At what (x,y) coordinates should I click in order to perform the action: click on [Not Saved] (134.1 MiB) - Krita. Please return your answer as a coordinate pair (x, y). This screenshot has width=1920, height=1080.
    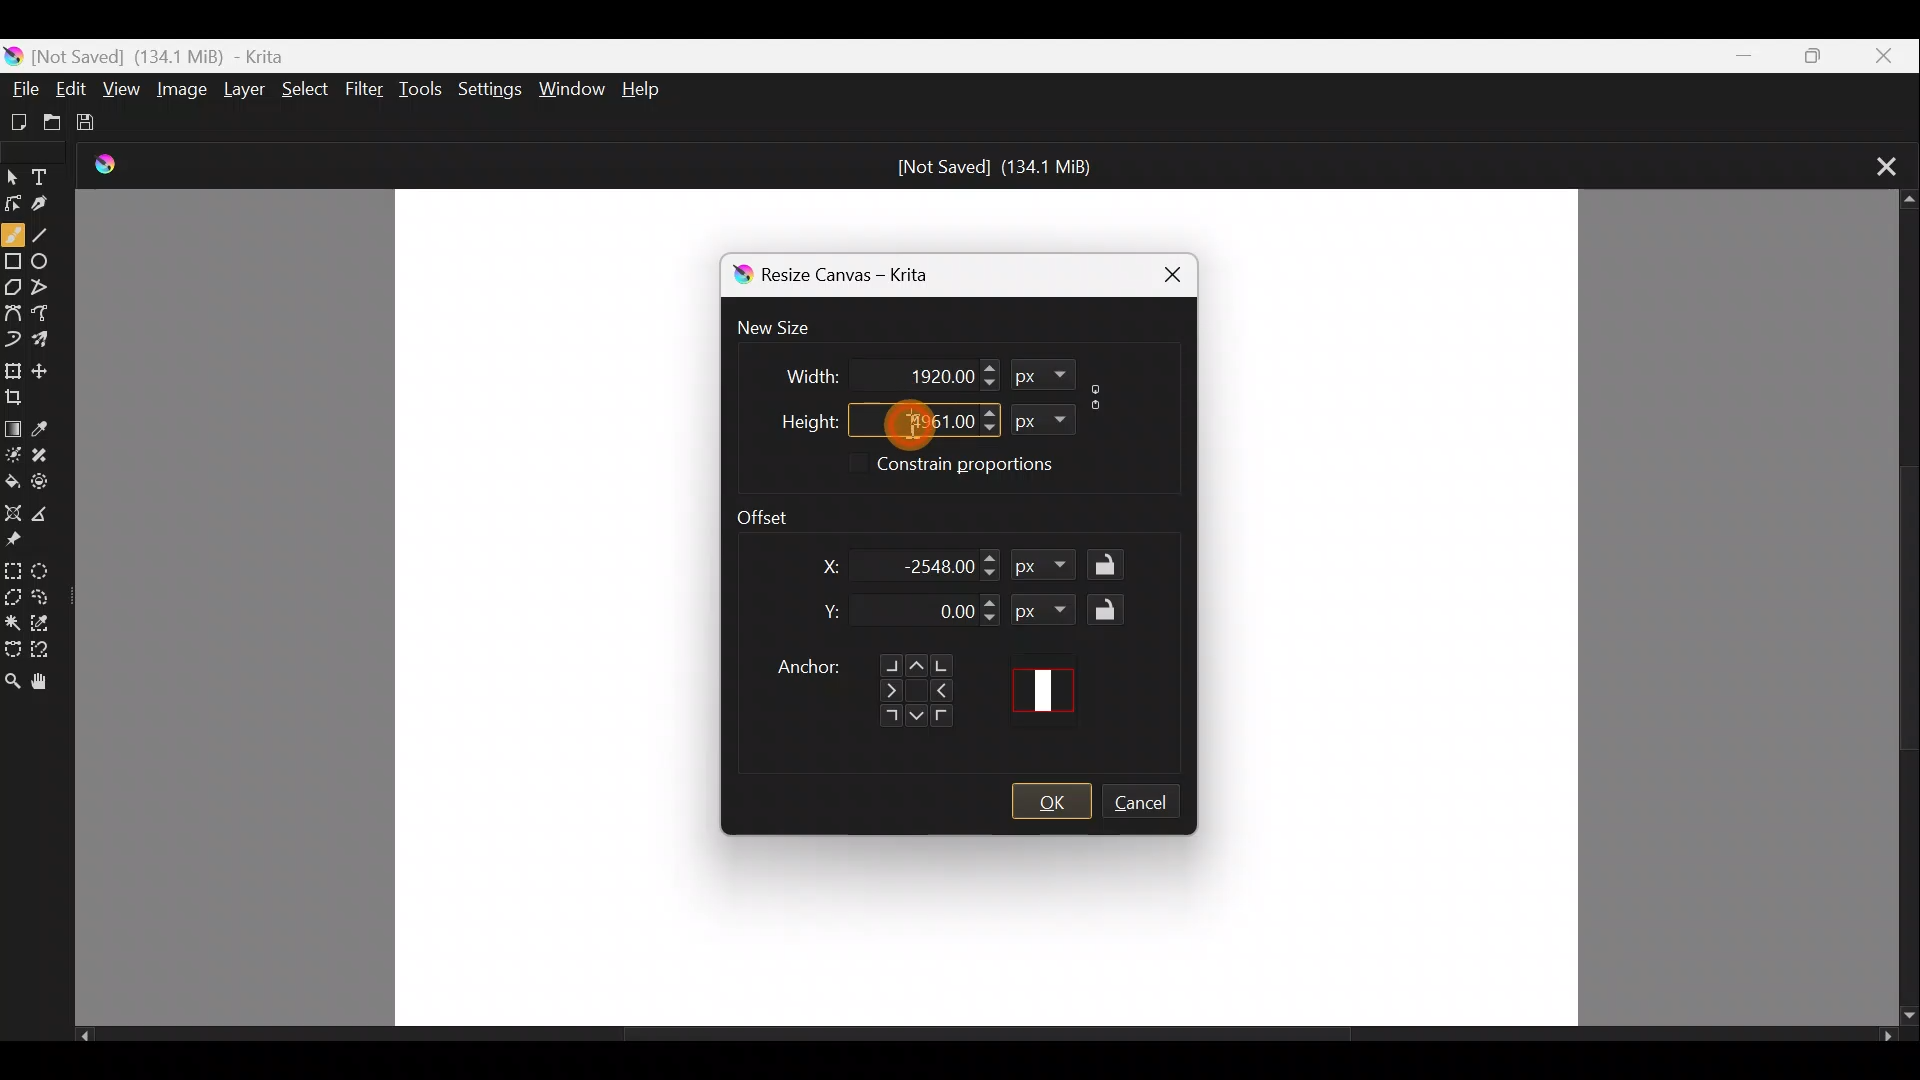
    Looking at the image, I should click on (211, 52).